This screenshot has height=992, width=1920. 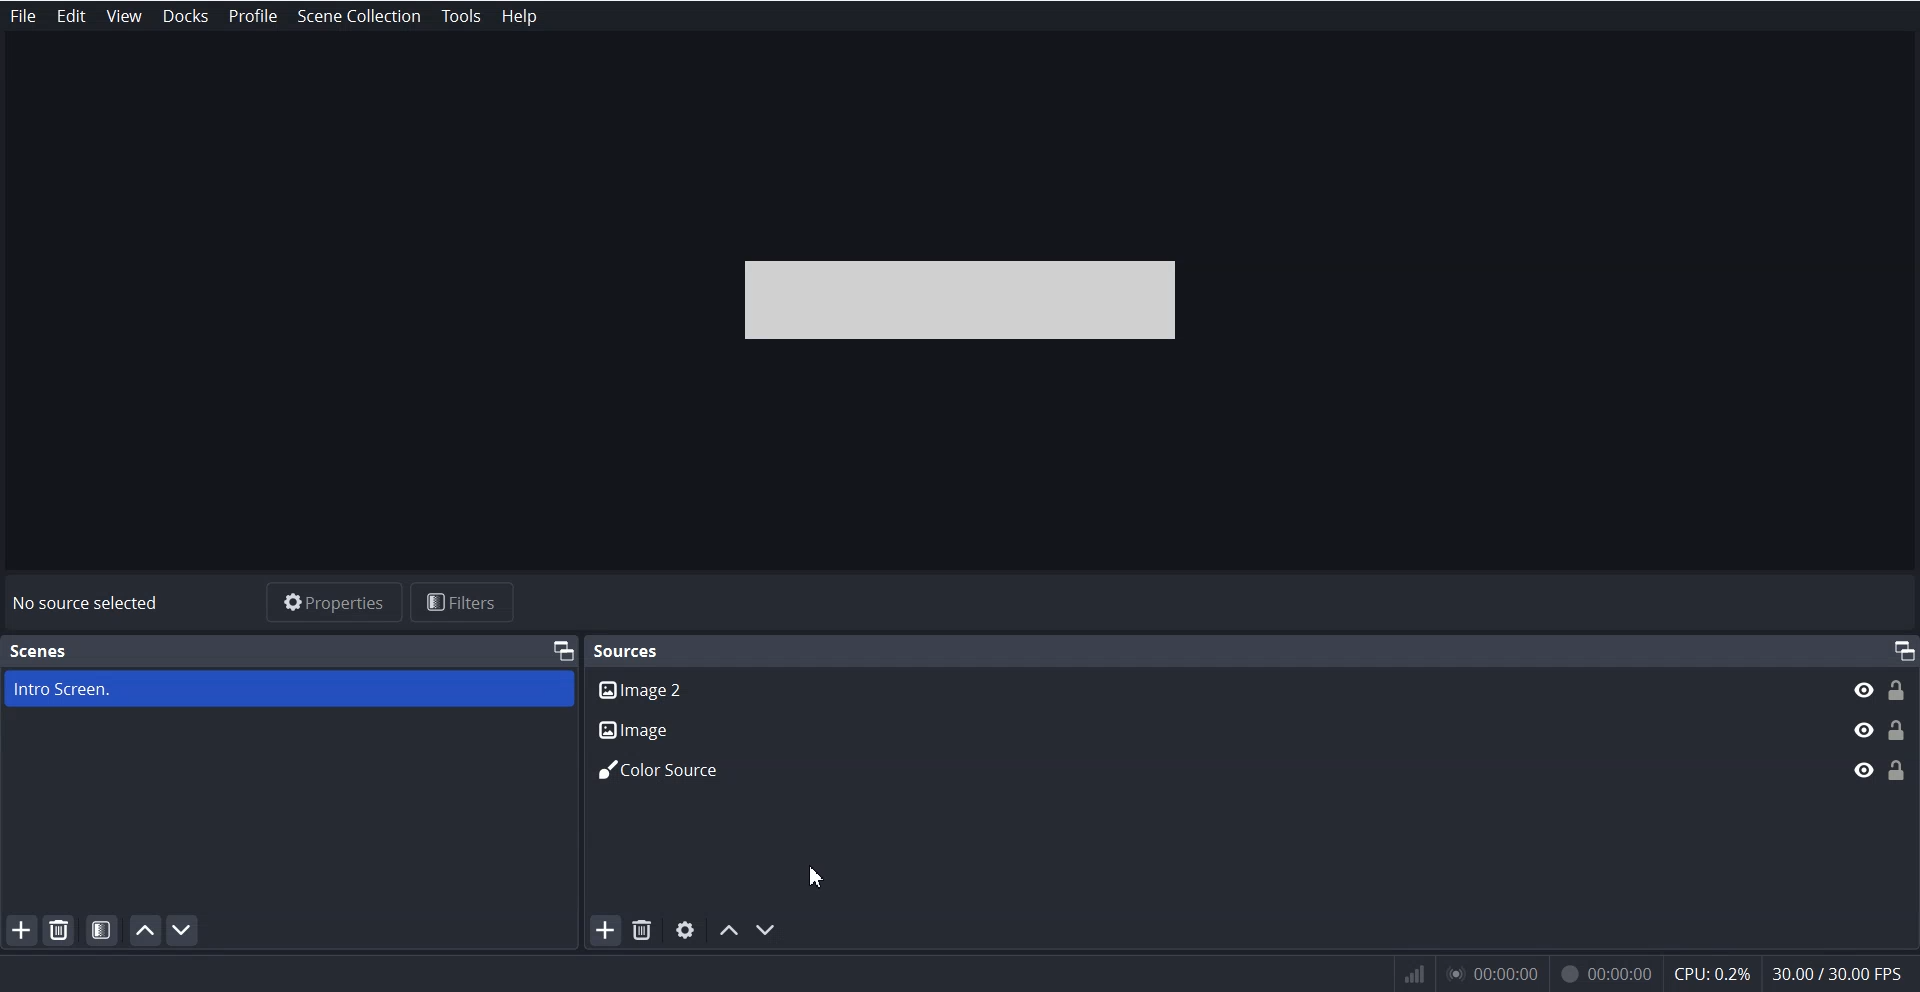 What do you see at coordinates (1844, 972) in the screenshot?
I see `30.007 30.00 EPs` at bounding box center [1844, 972].